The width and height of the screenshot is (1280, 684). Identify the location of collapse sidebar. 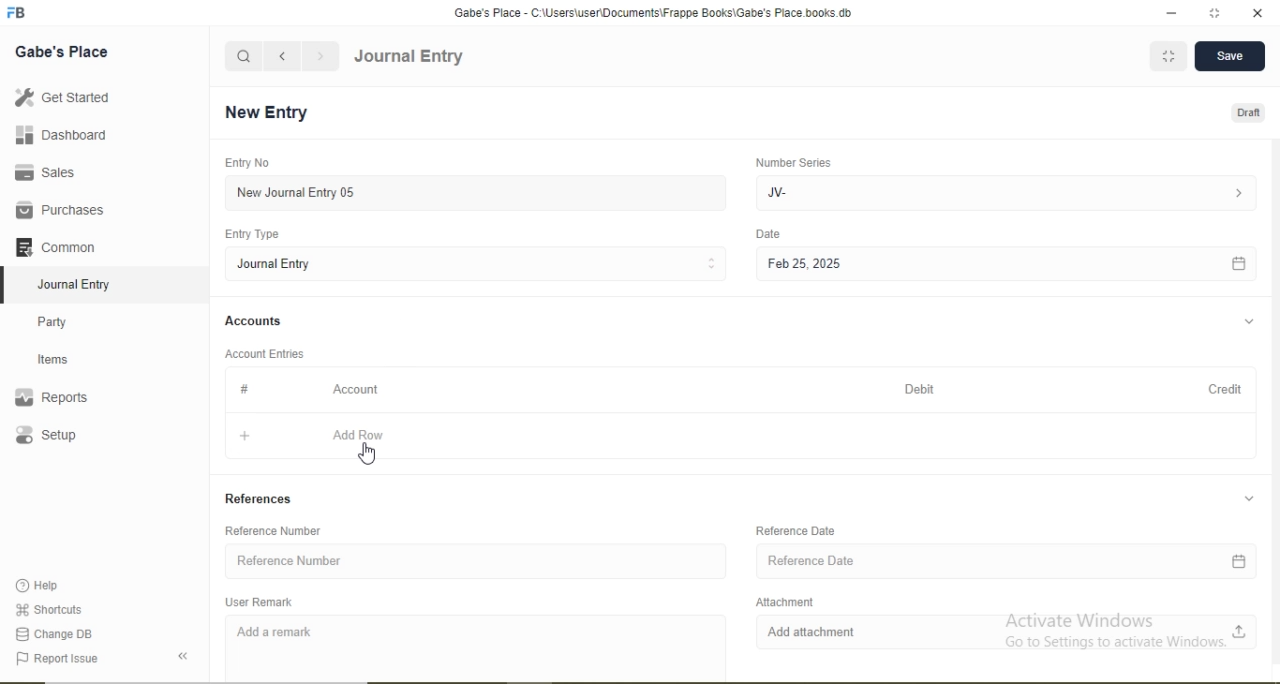
(186, 656).